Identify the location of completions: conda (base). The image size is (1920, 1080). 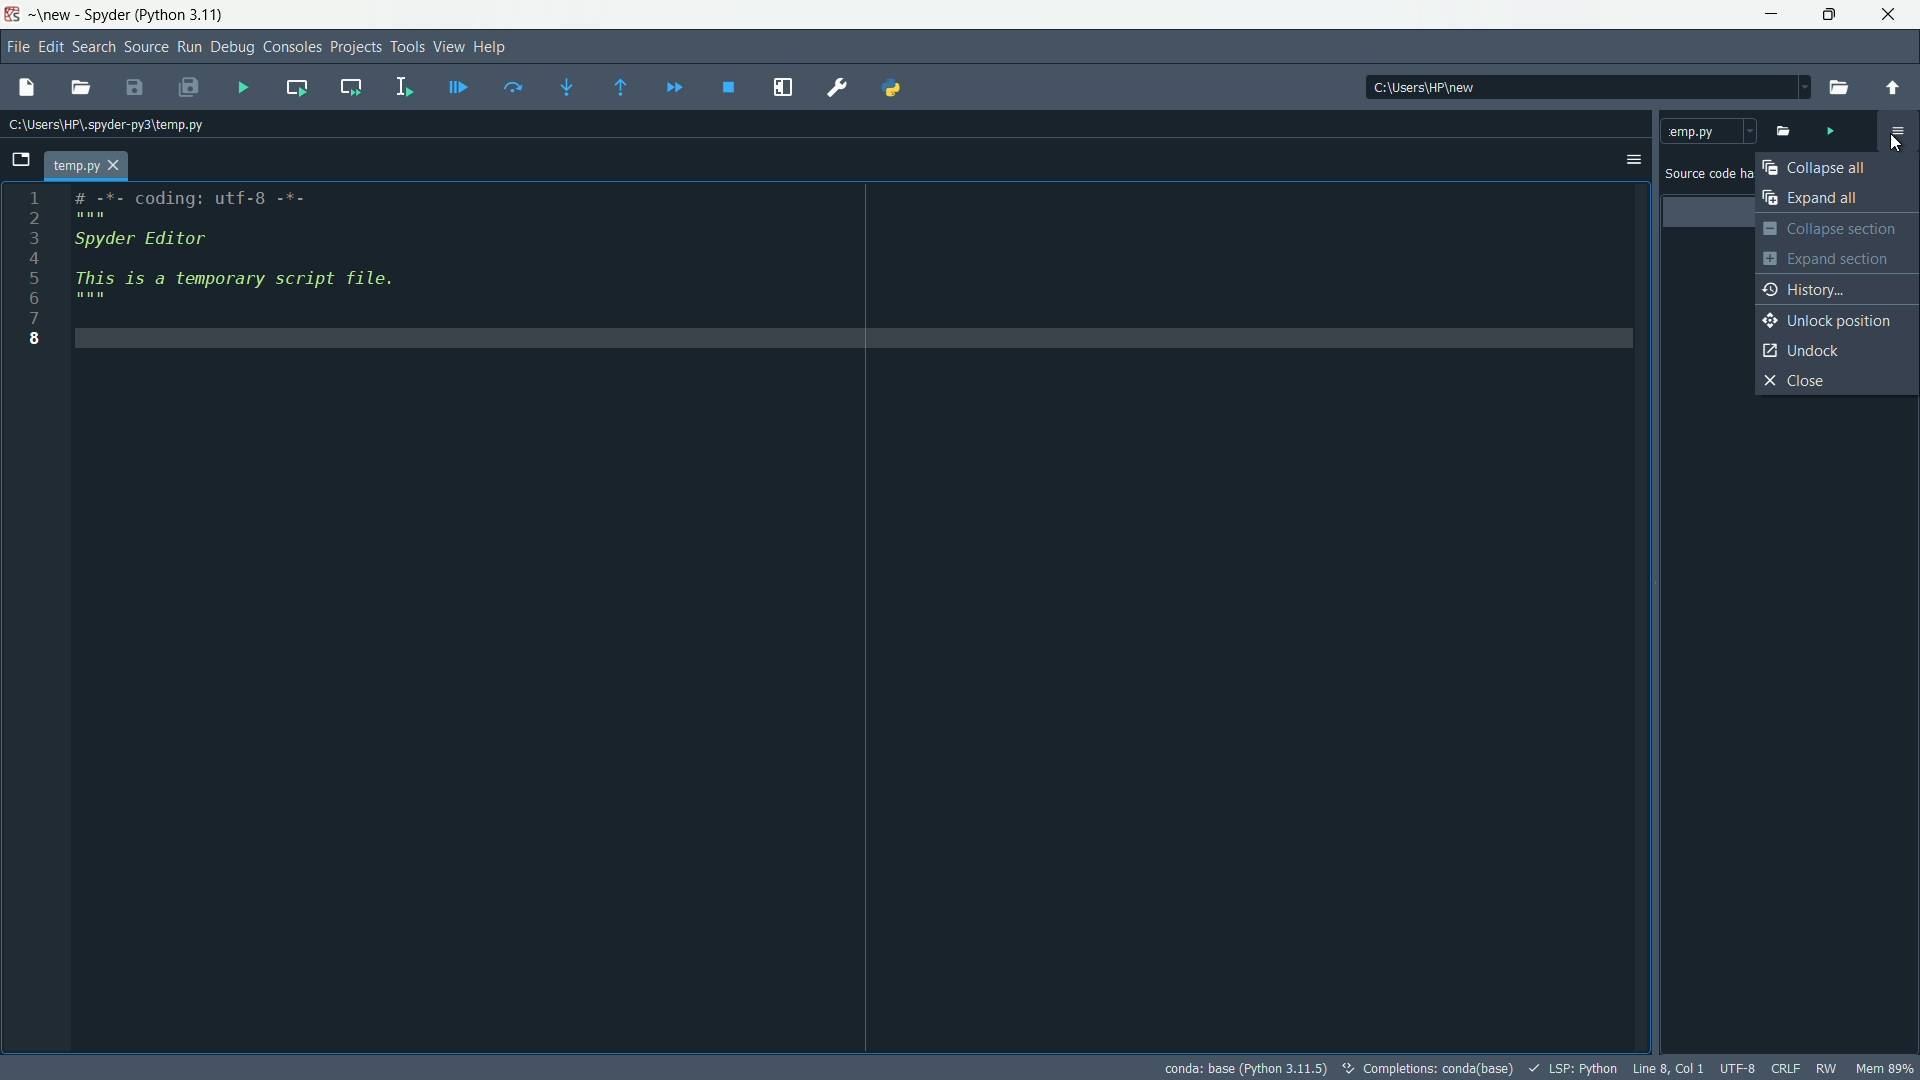
(1425, 1067).